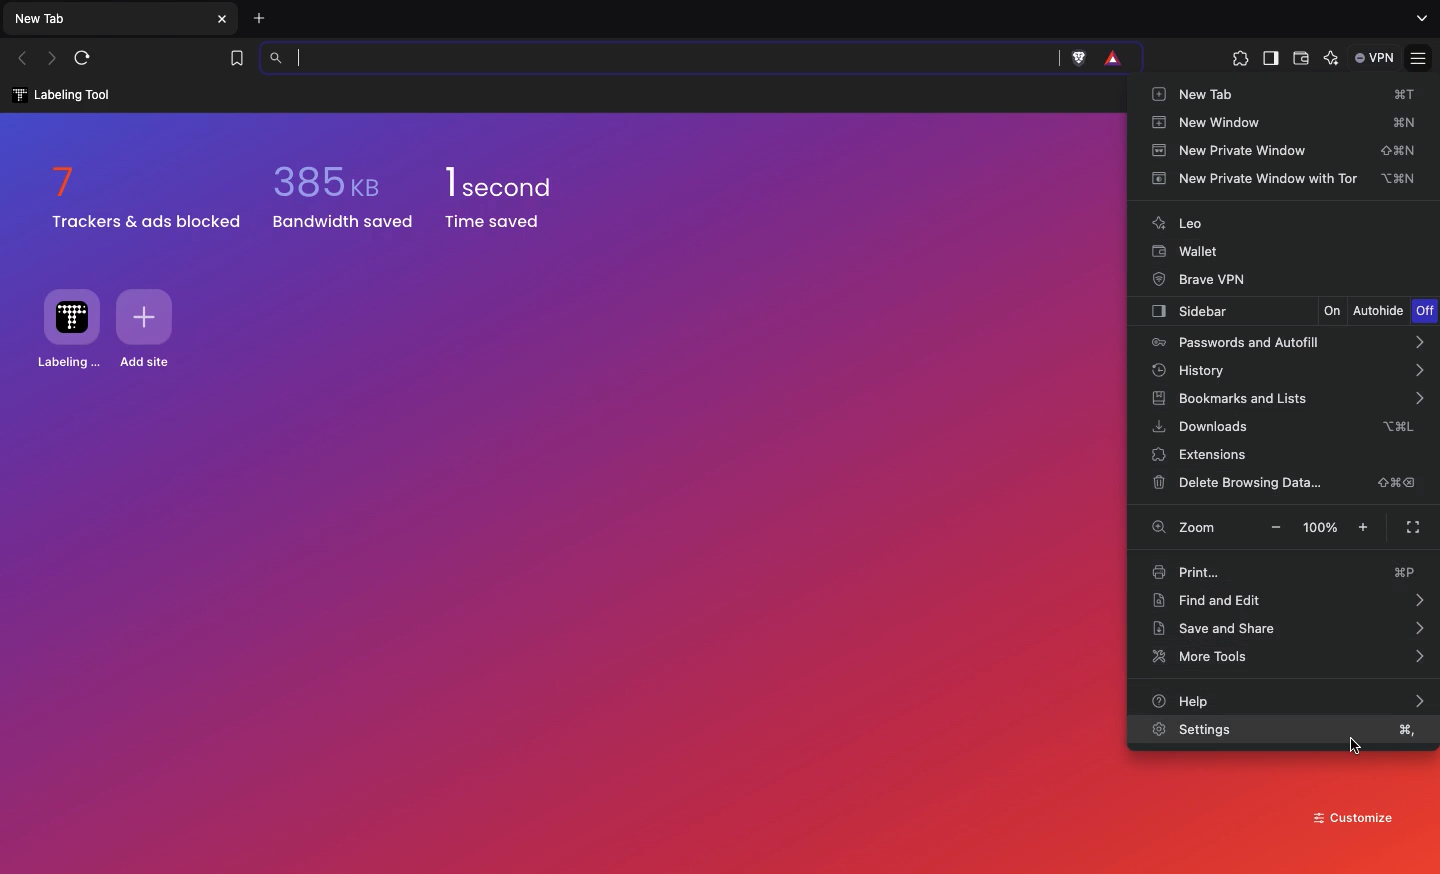 This screenshot has height=874, width=1440. What do you see at coordinates (50, 59) in the screenshot?
I see `Next page` at bounding box center [50, 59].